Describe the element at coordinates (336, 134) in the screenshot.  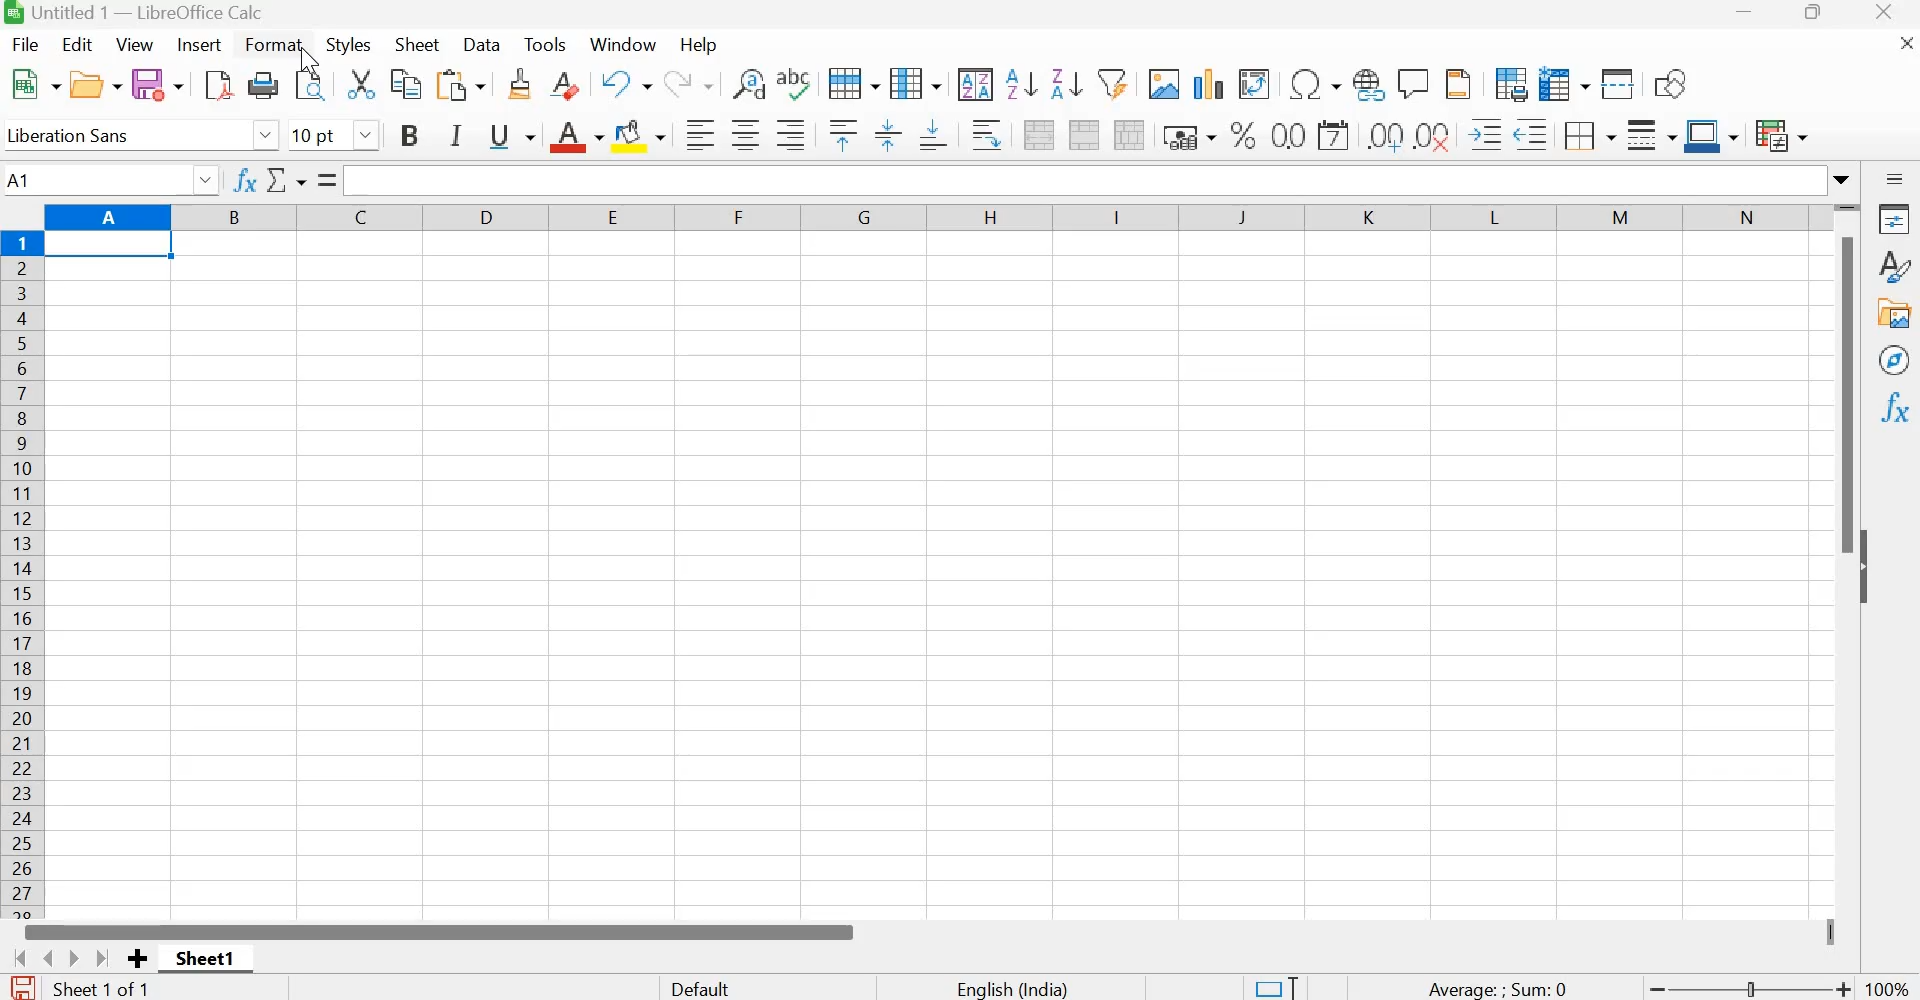
I see `10 pt` at that location.